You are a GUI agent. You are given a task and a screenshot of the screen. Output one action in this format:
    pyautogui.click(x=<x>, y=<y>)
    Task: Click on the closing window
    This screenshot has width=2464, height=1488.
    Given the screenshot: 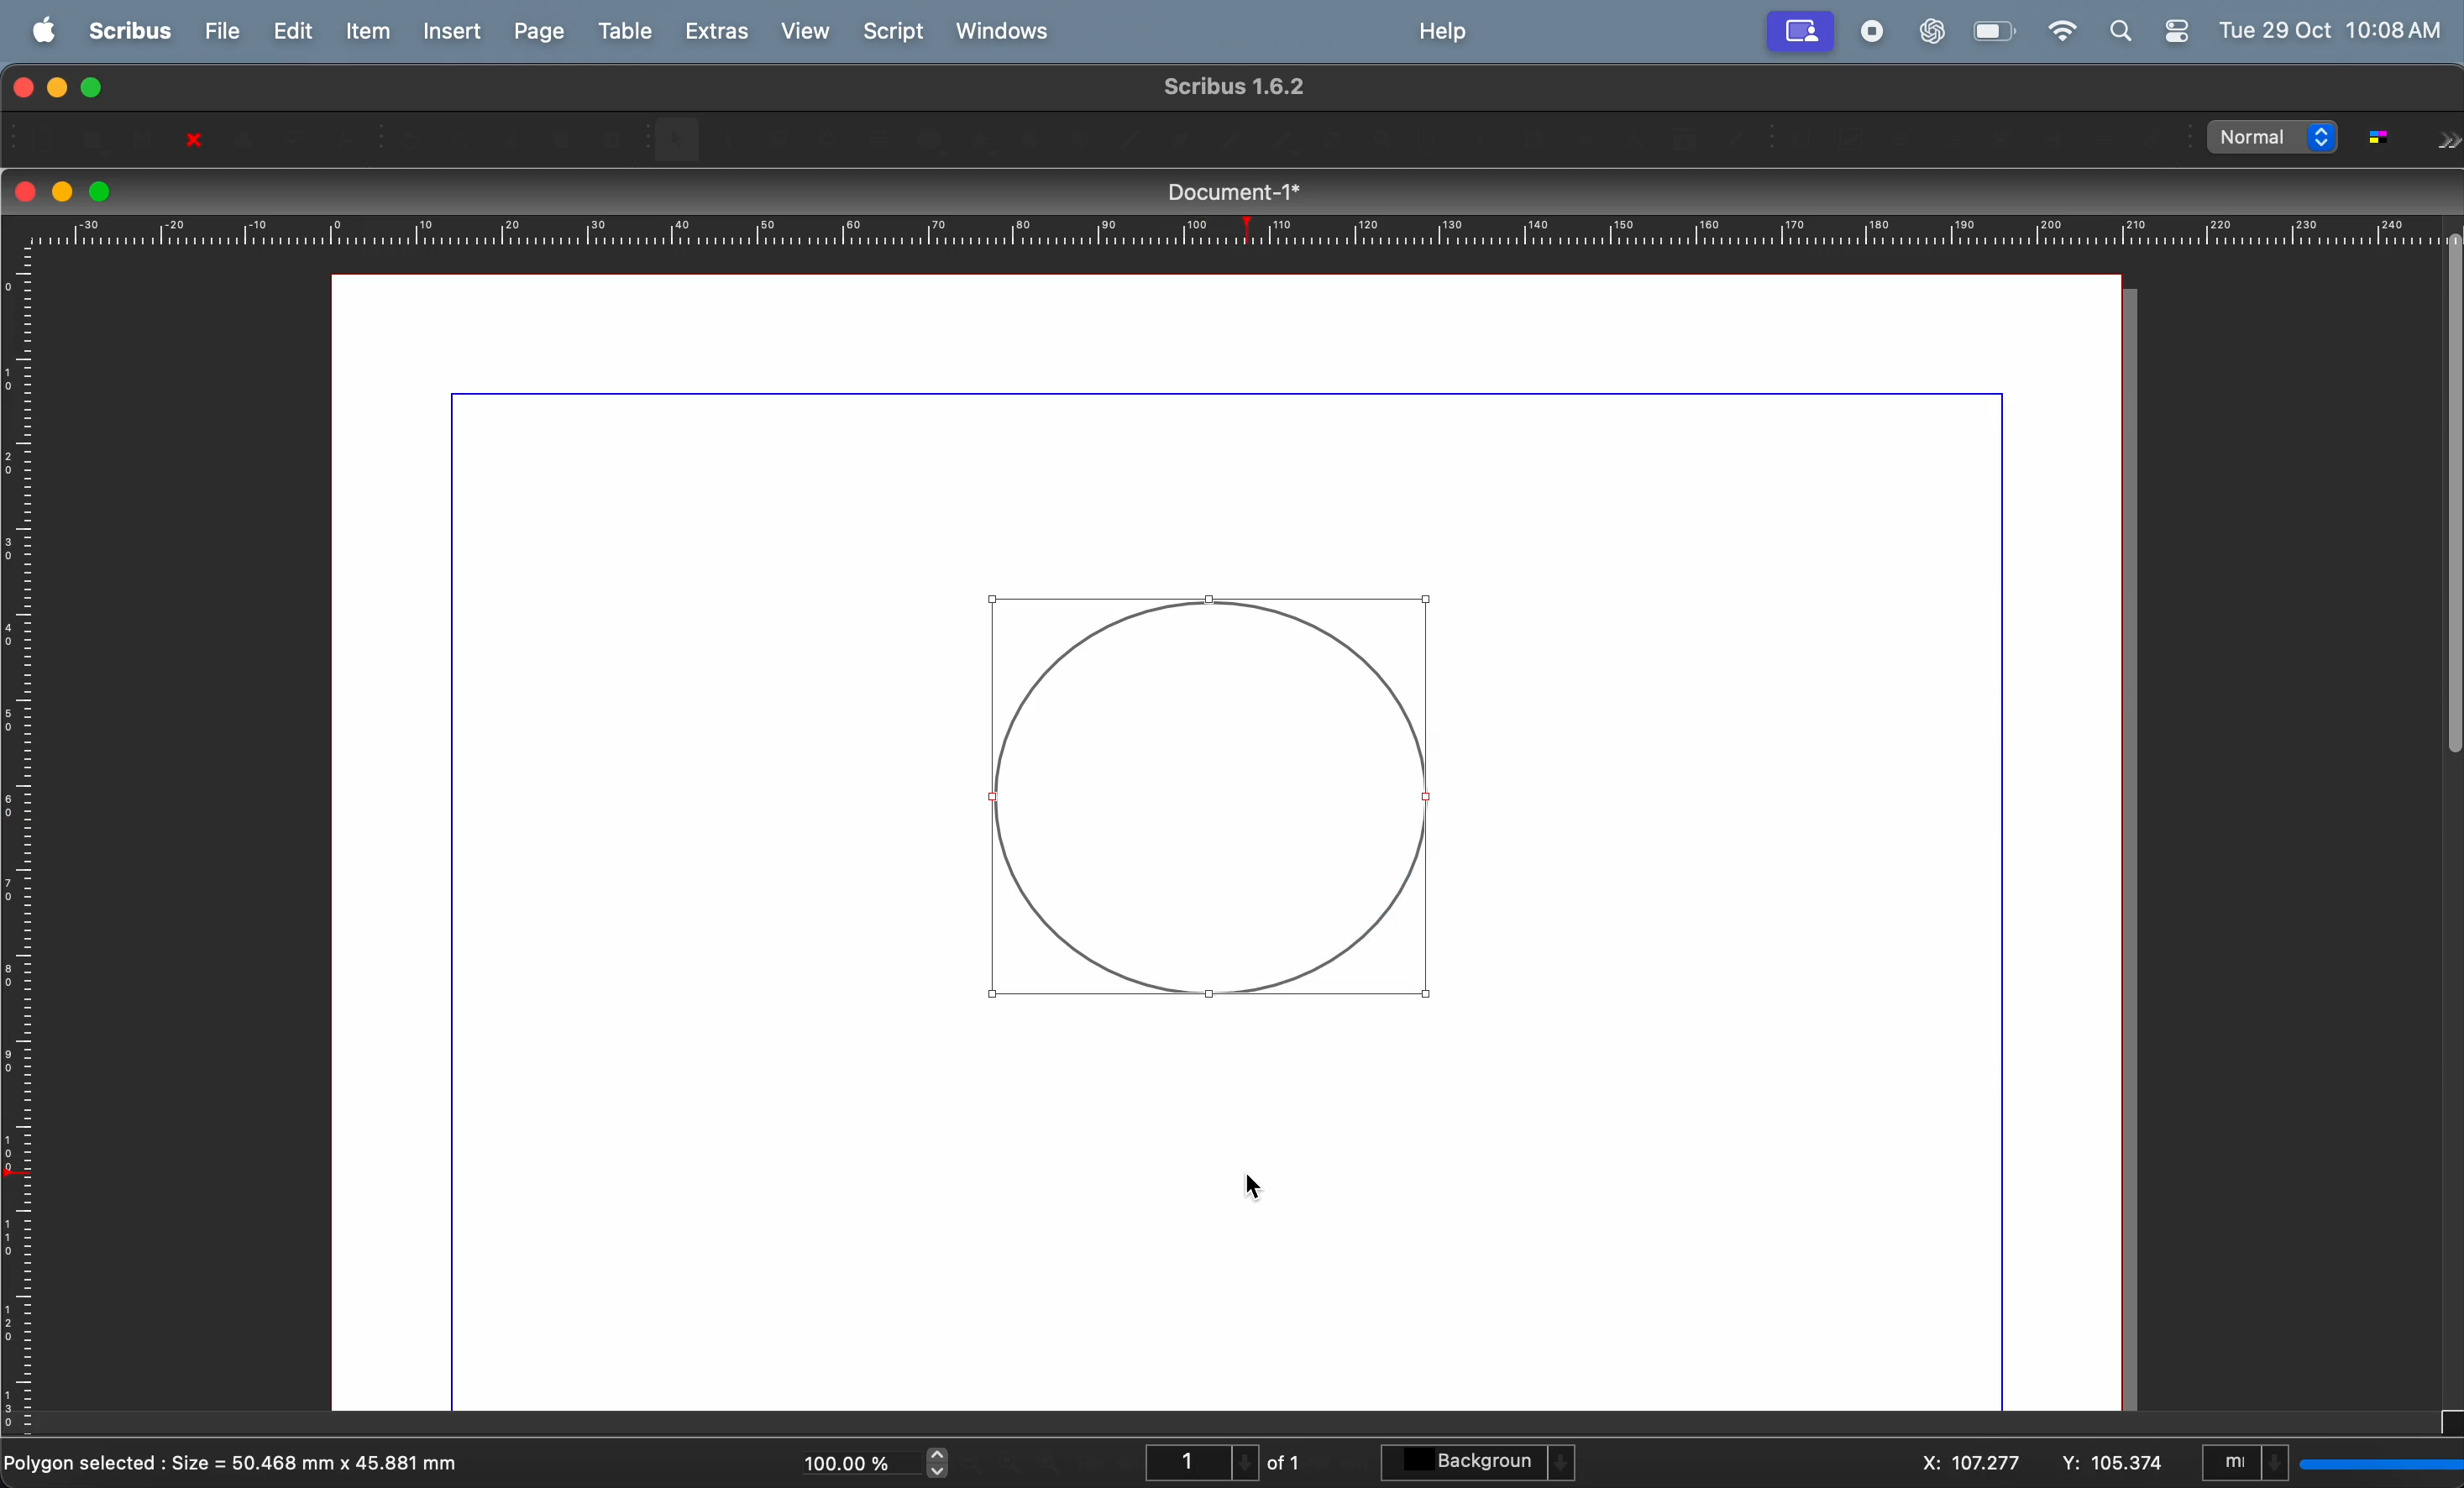 What is the action you would take?
    pyautogui.click(x=22, y=87)
    